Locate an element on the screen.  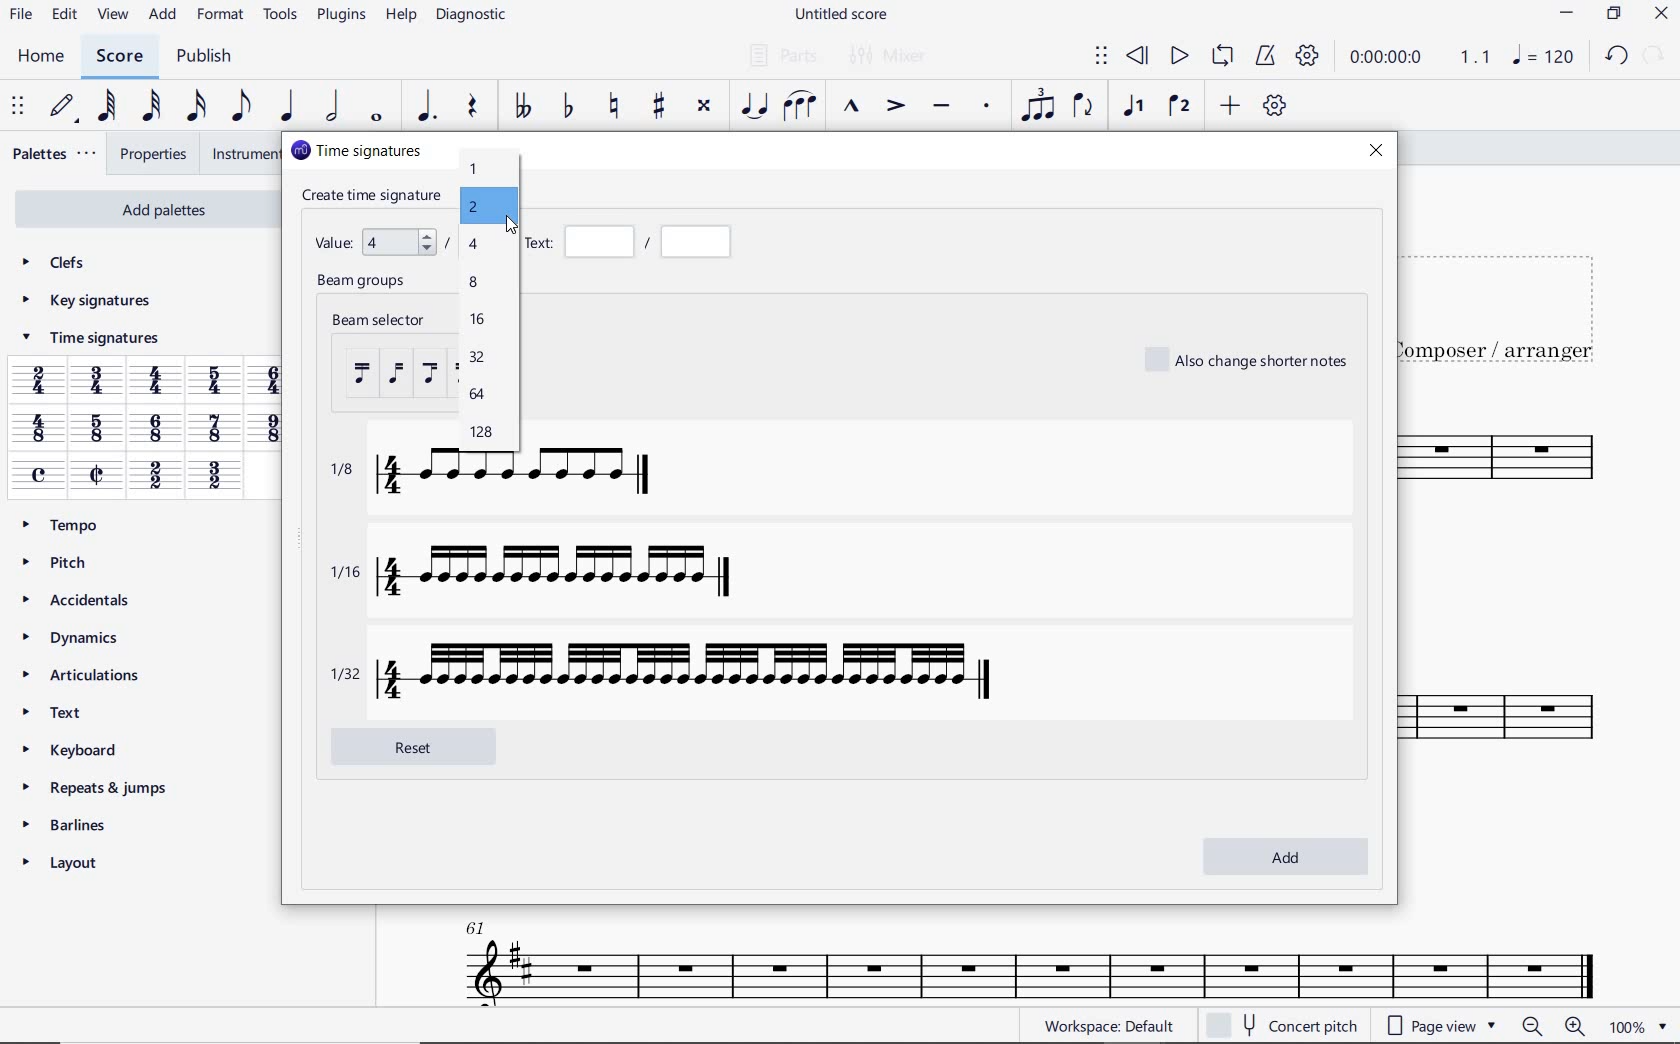
MARCATO is located at coordinates (852, 108).